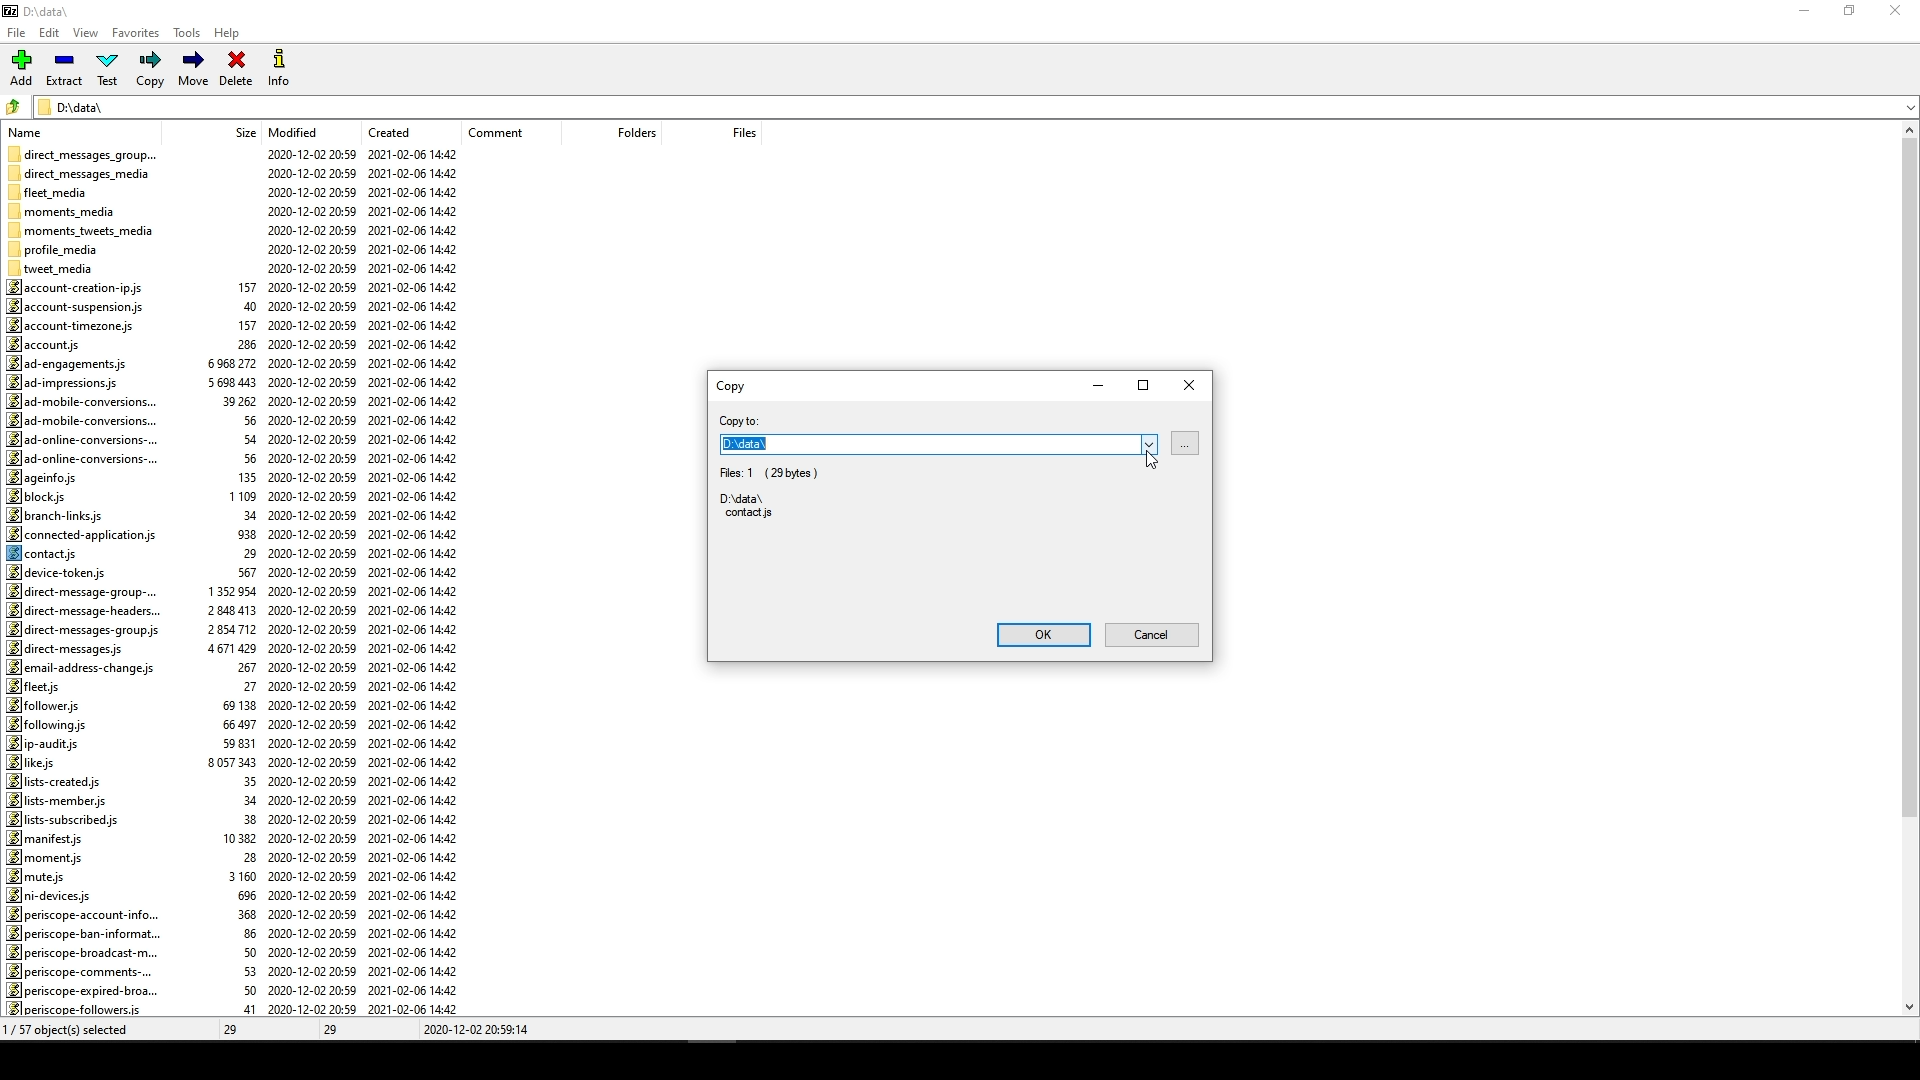 This screenshot has height=1080, width=1920. I want to click on account-suspension.js, so click(77, 305).